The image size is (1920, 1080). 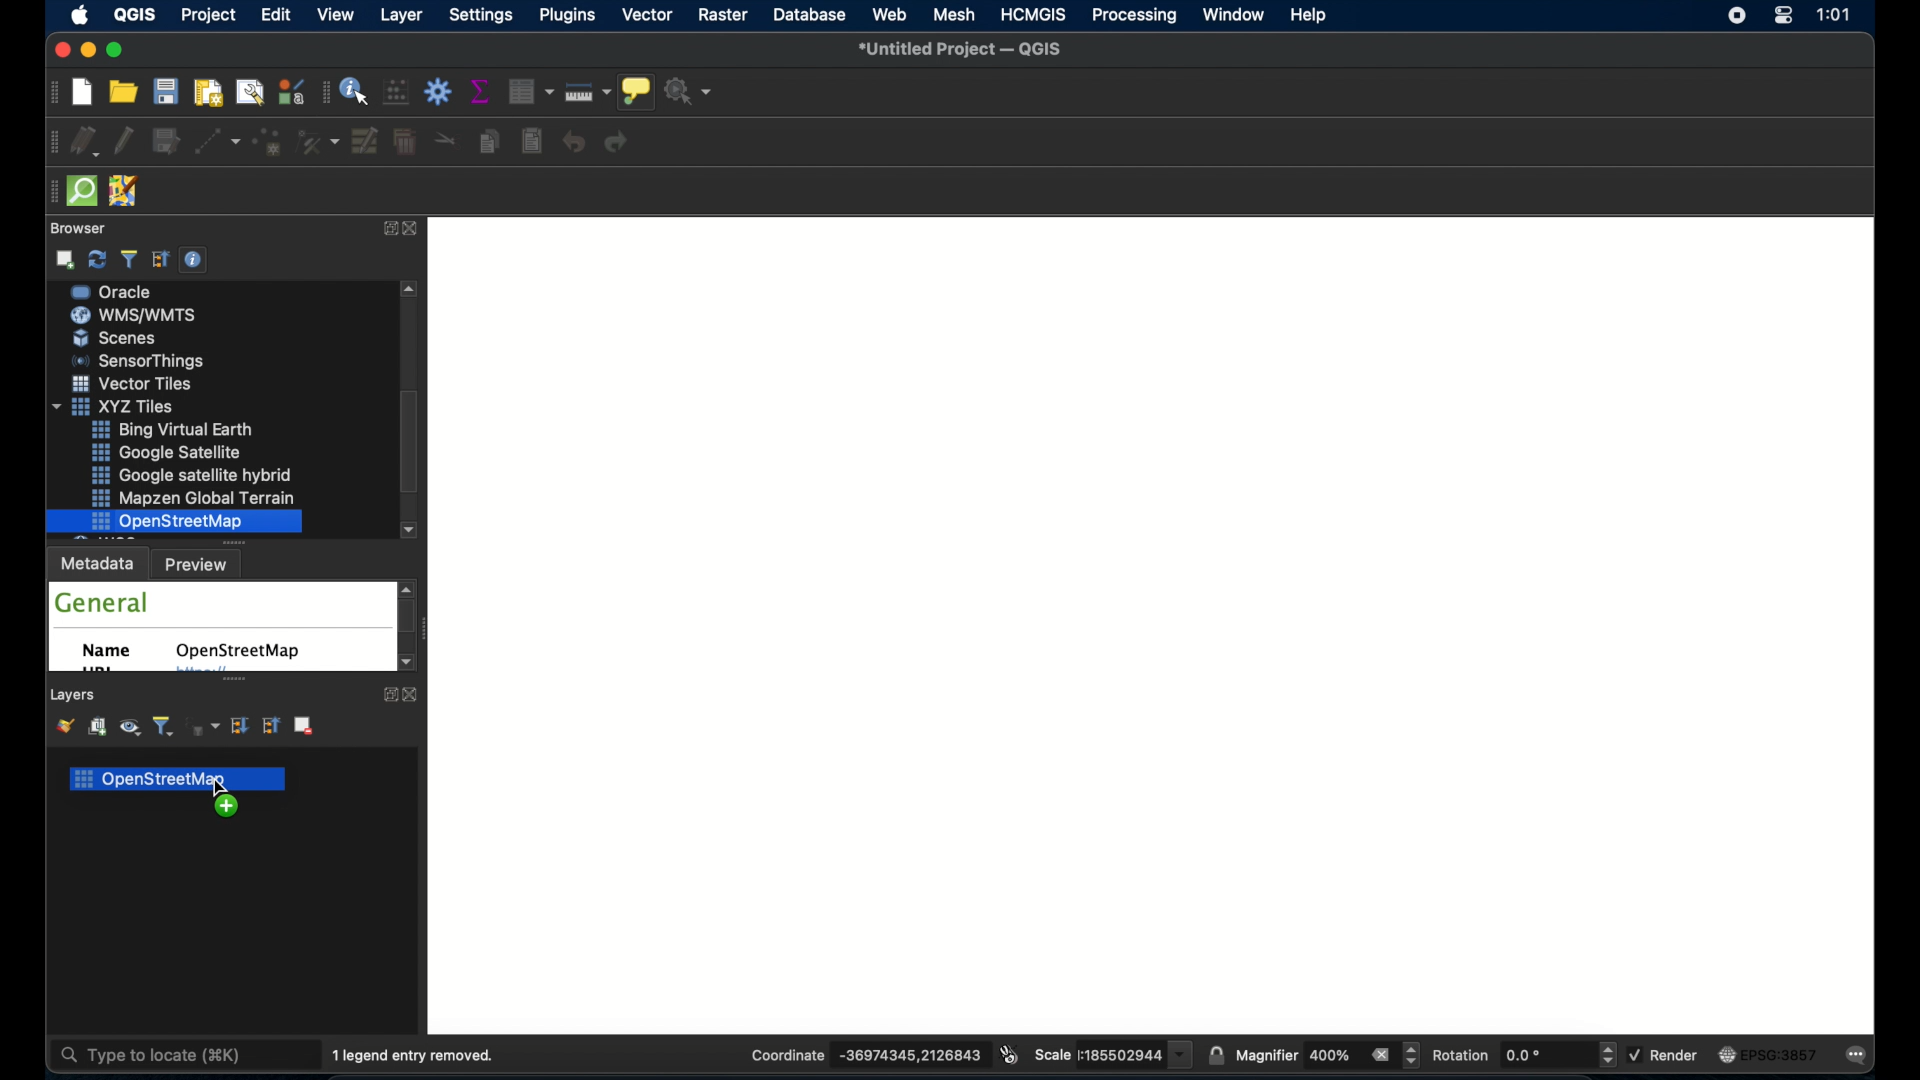 I want to click on copy features, so click(x=487, y=142).